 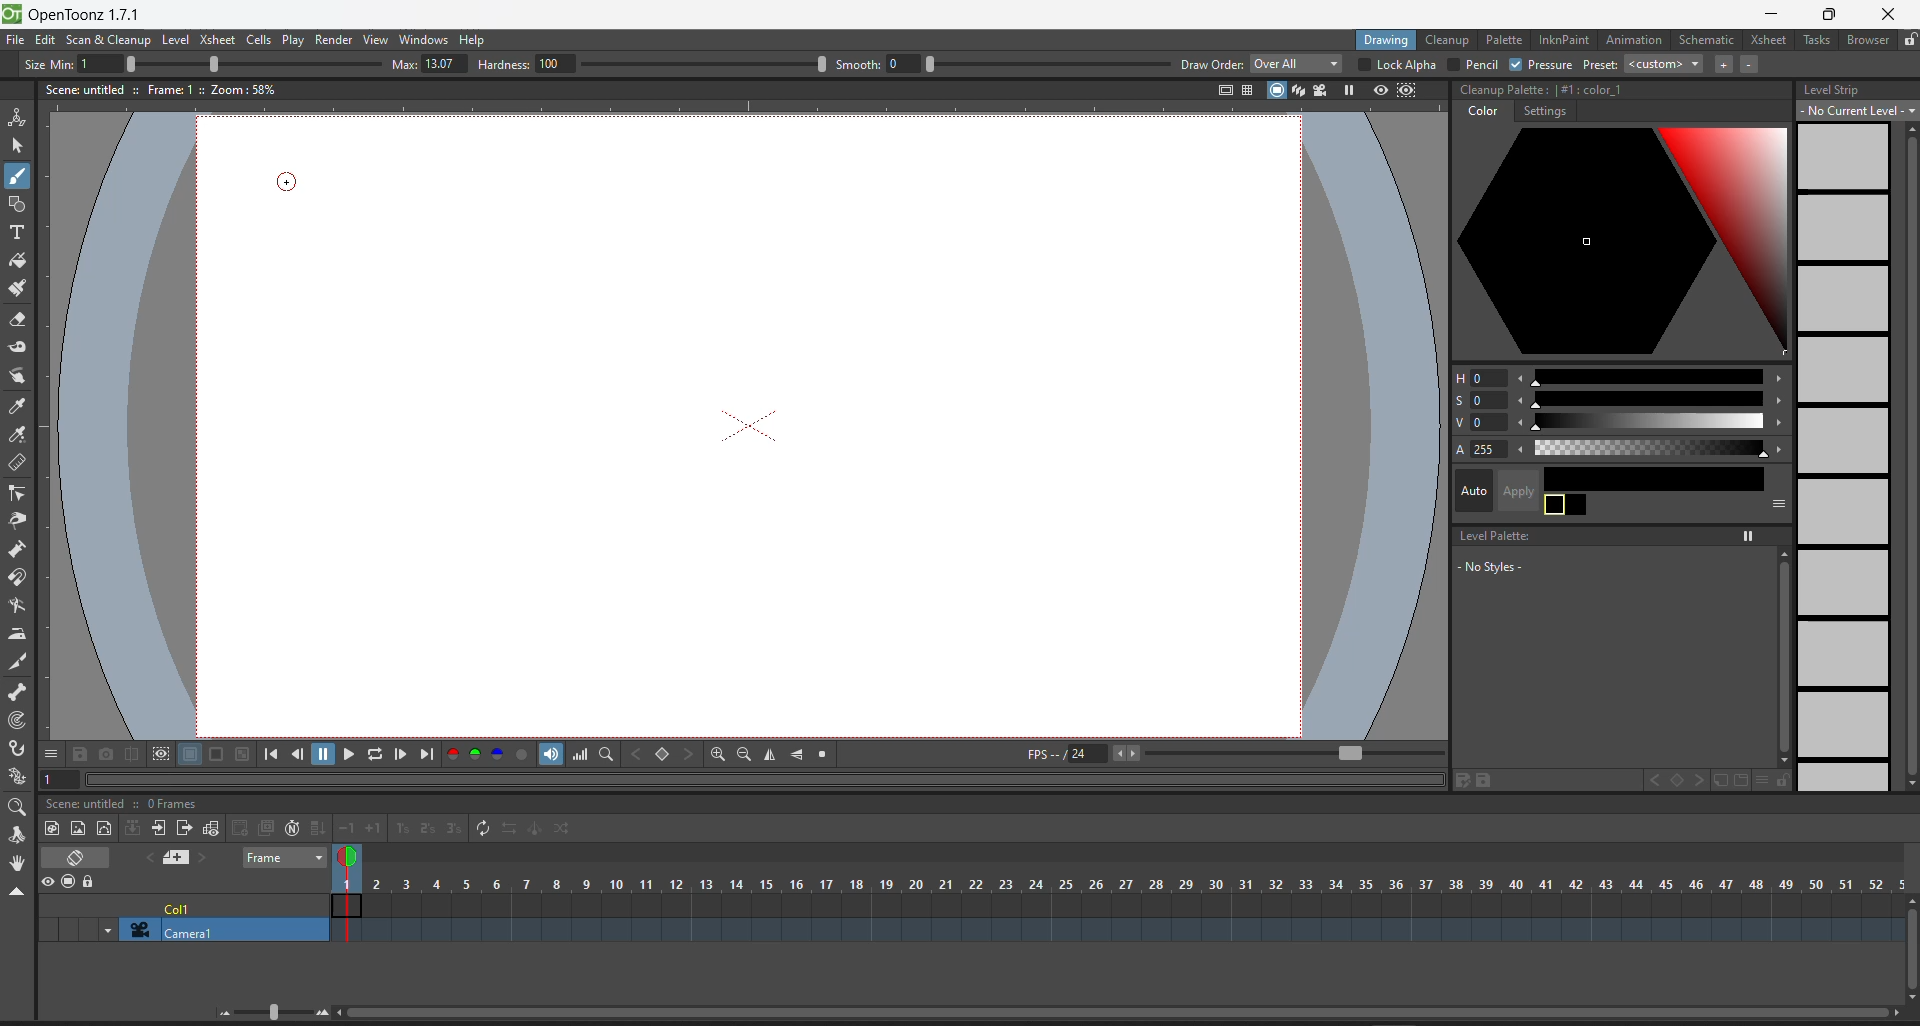 I want to click on open sub x-sheet, so click(x=158, y=829).